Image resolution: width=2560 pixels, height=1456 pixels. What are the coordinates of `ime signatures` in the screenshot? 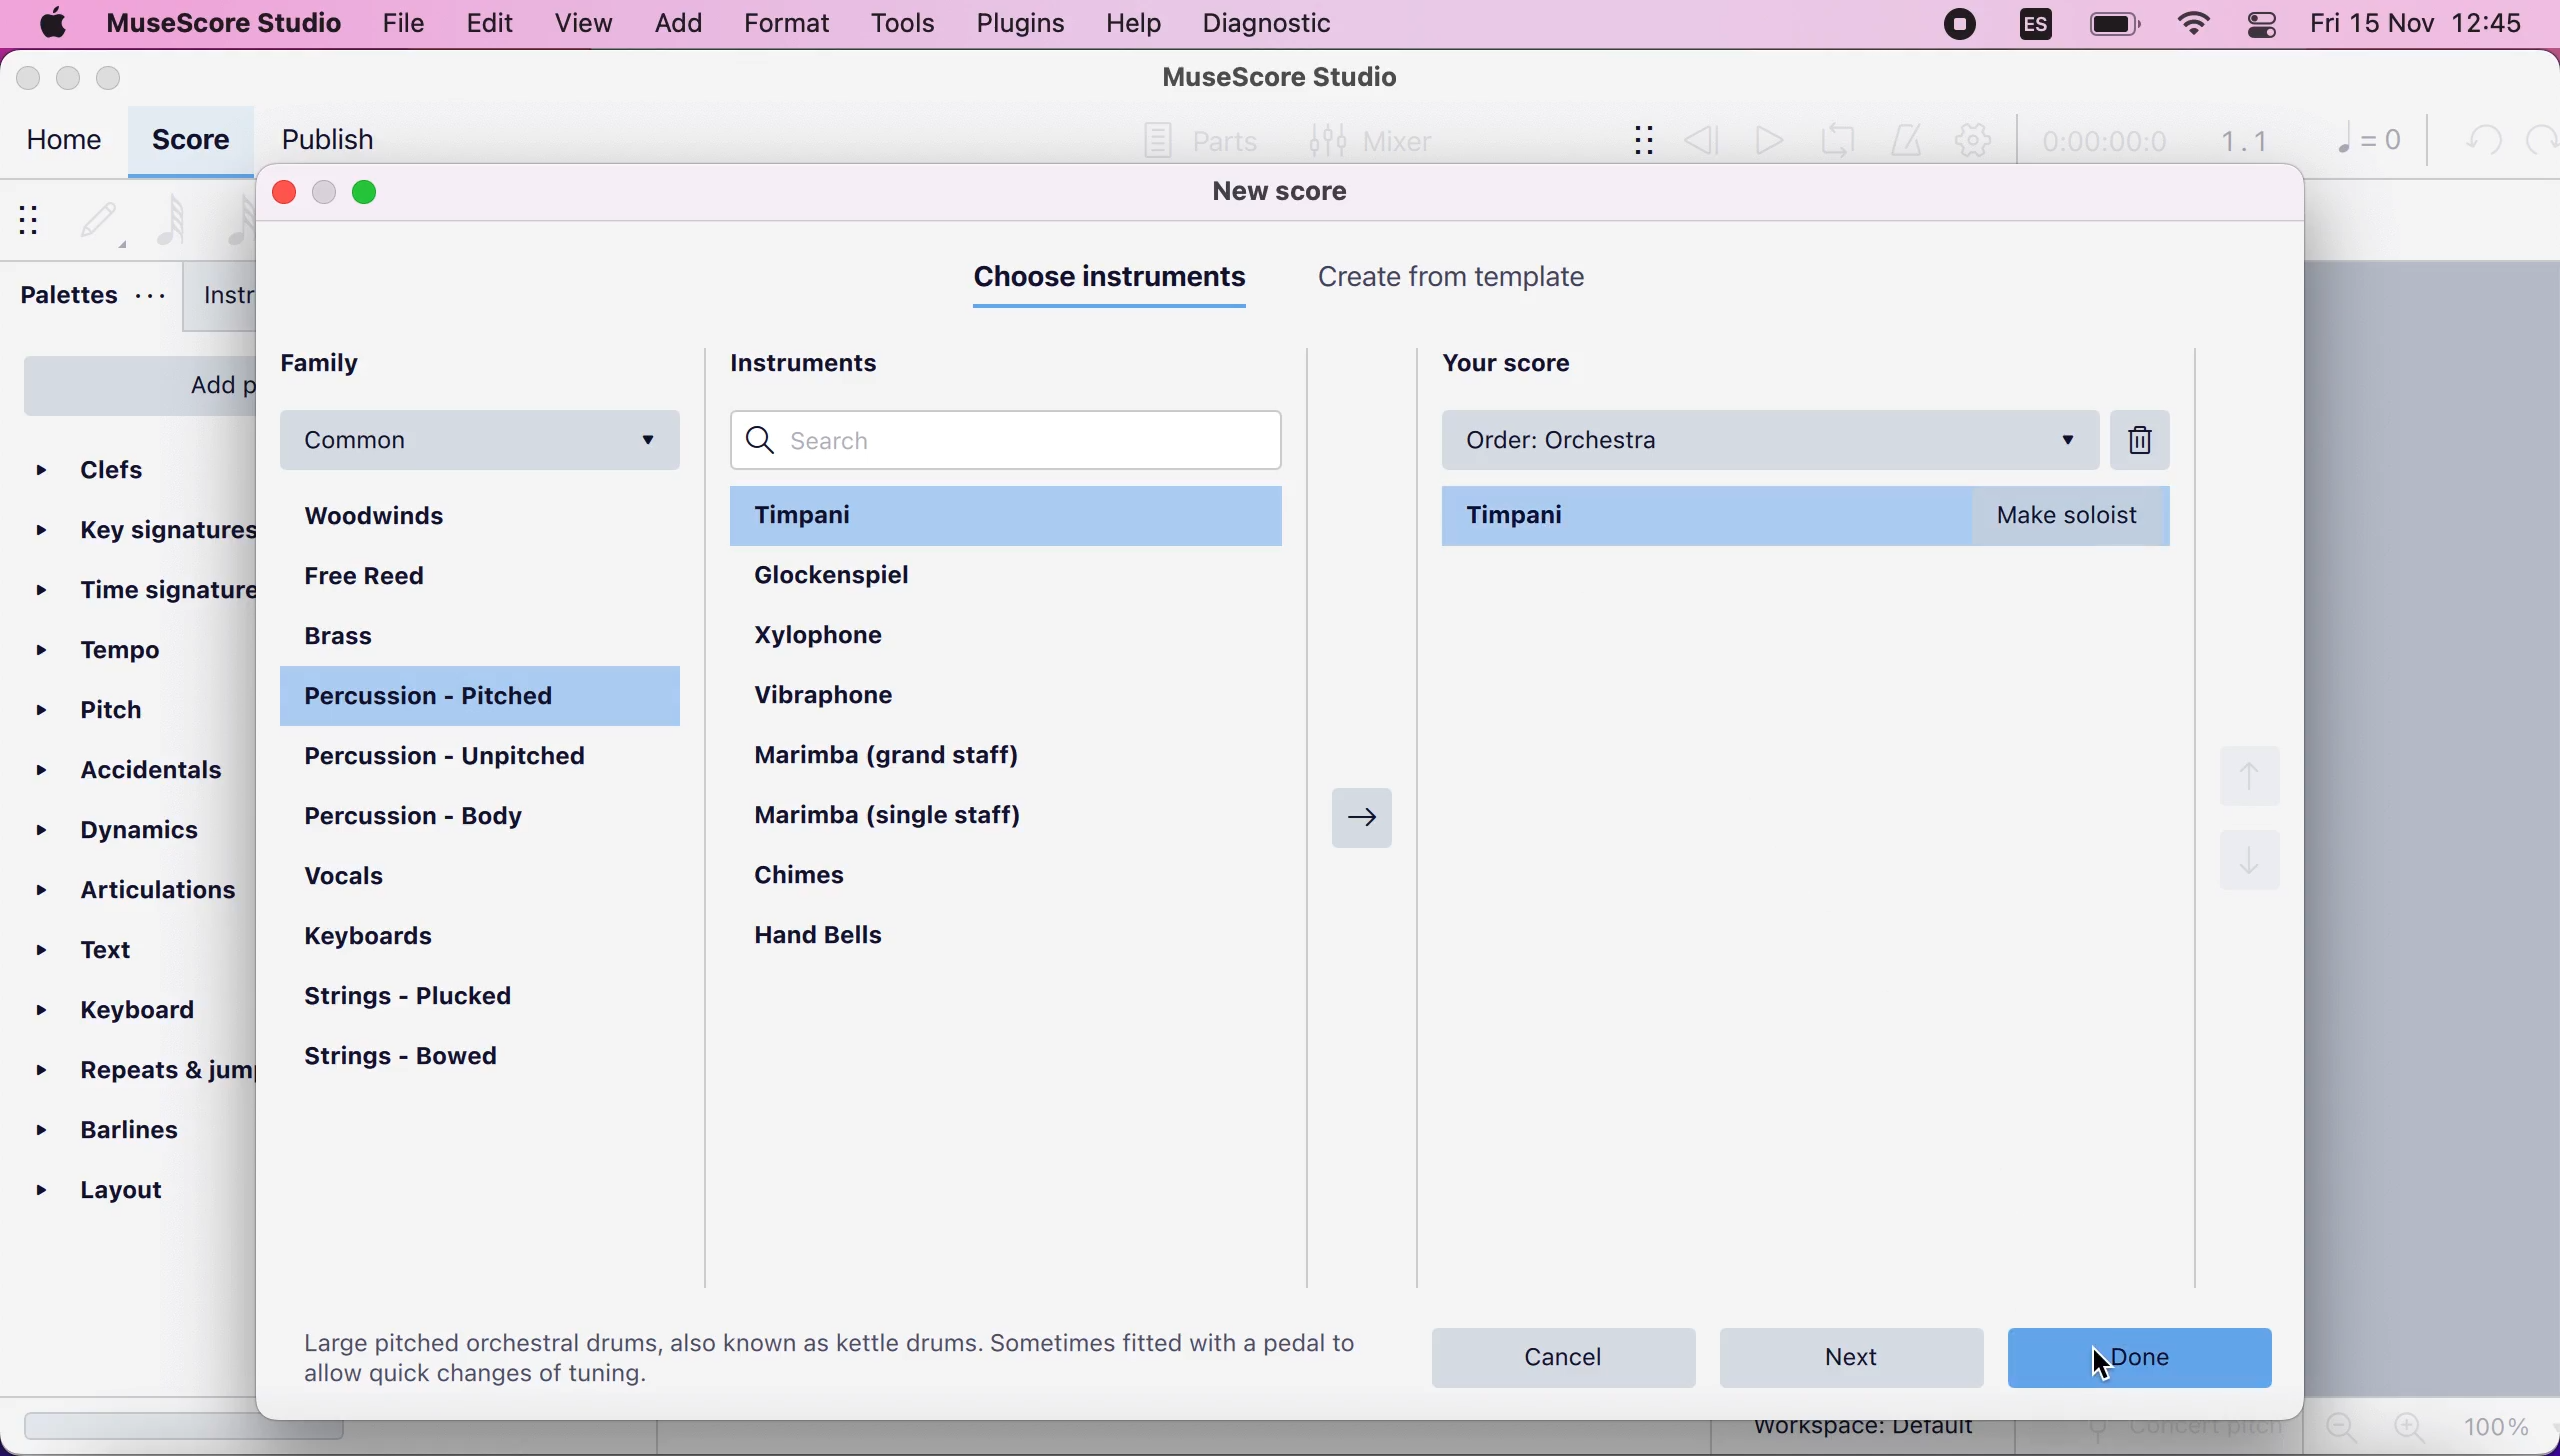 It's located at (147, 592).